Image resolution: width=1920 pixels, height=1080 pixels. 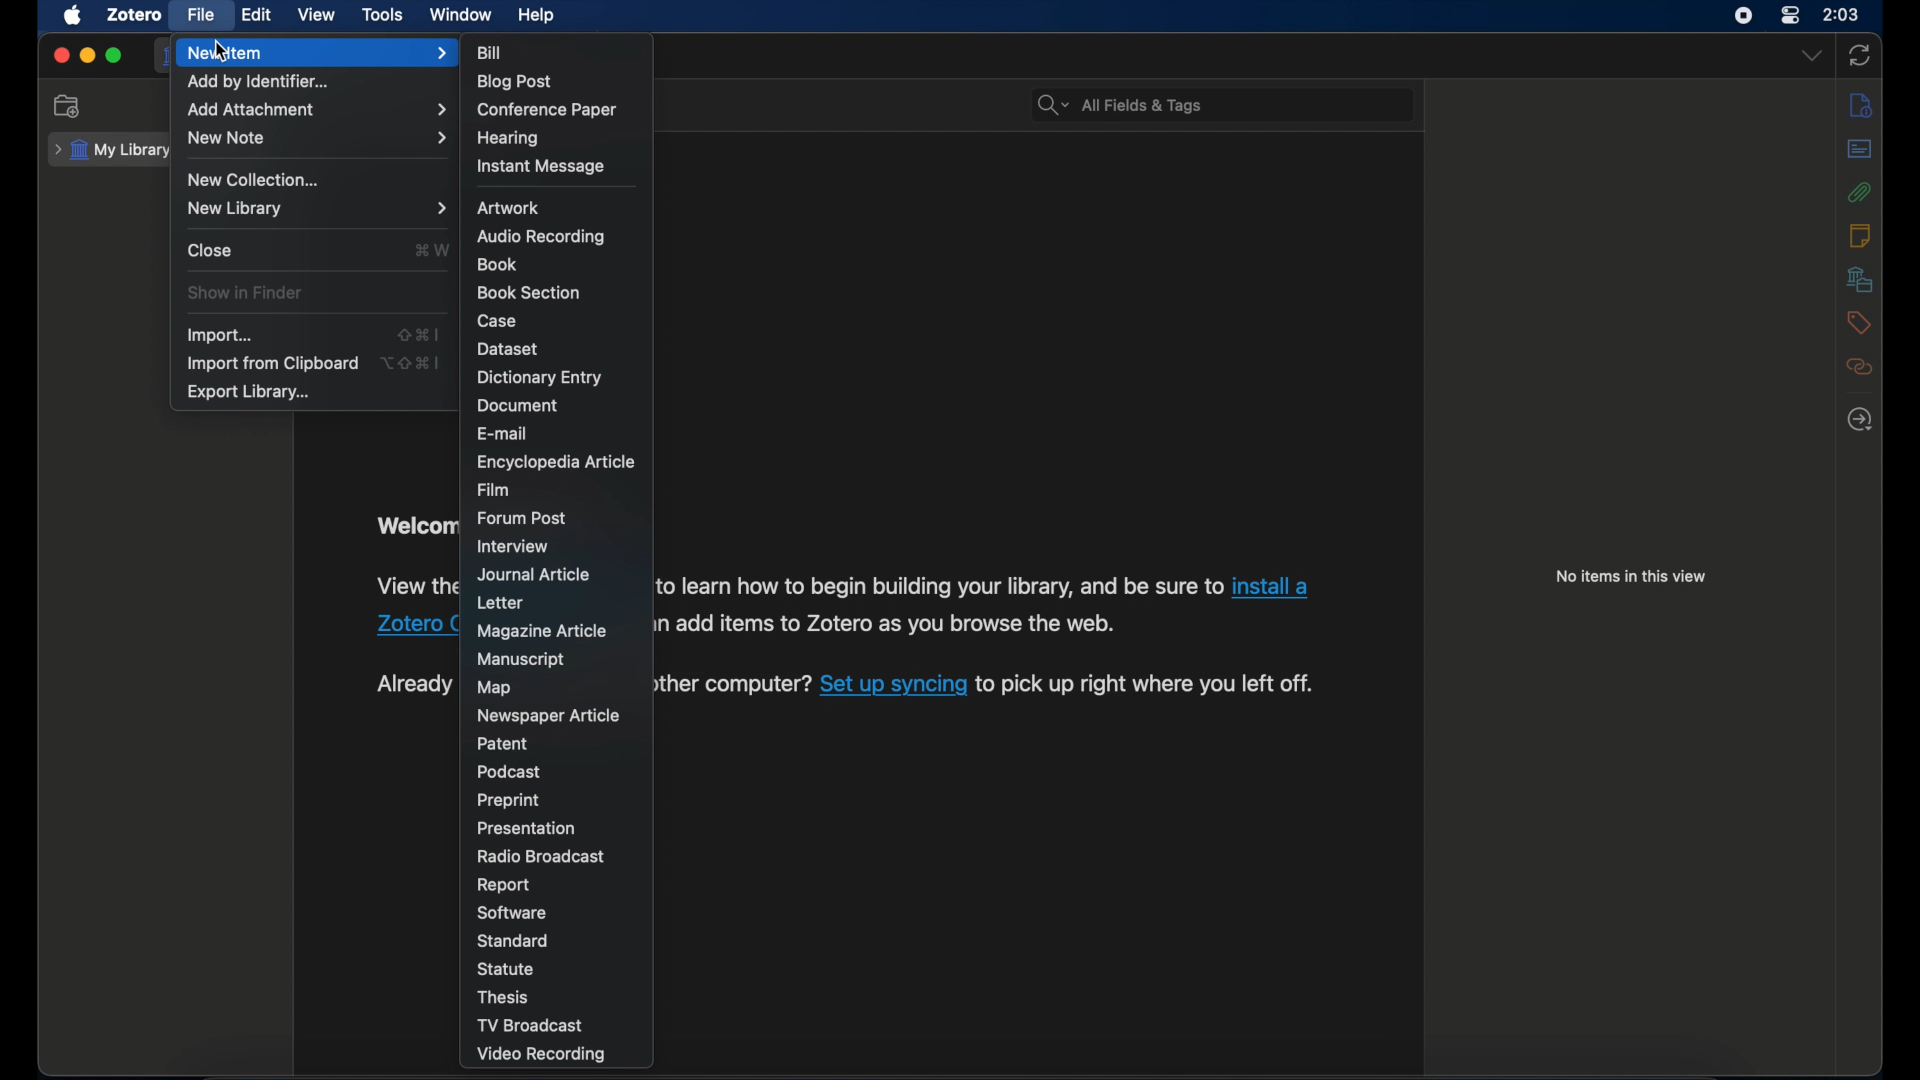 I want to click on obscure text, so click(x=414, y=528).